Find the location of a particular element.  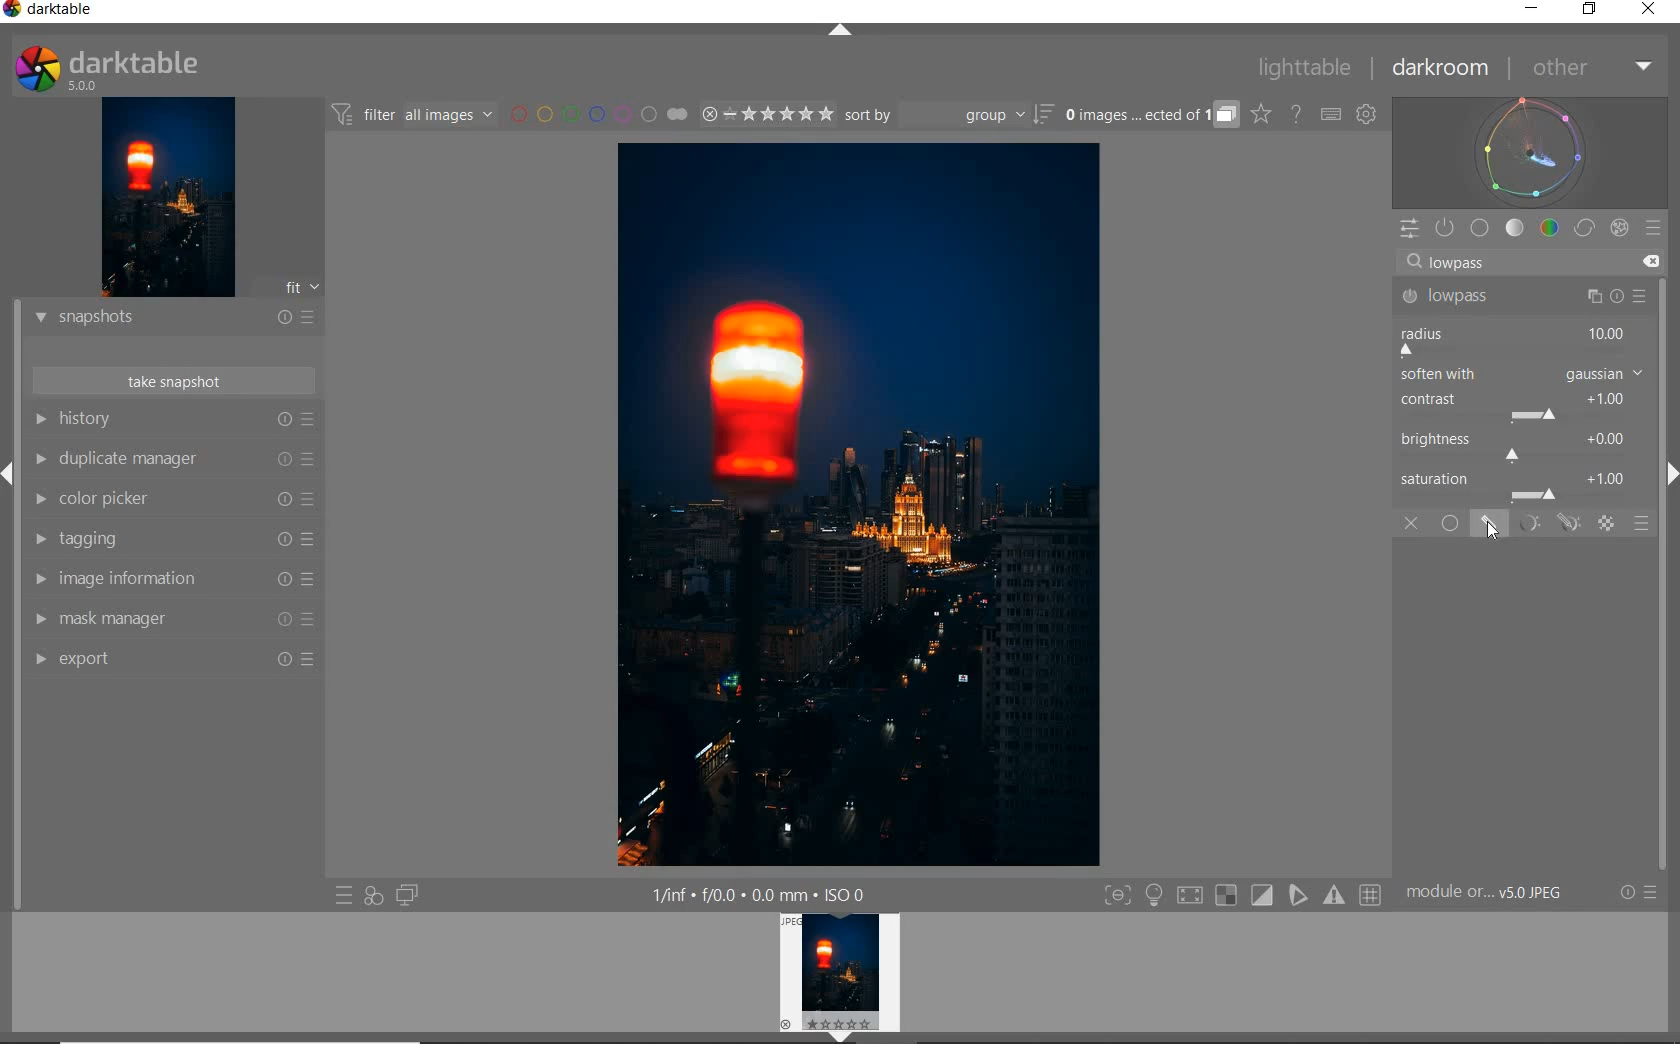

EXPORT is located at coordinates (135, 658).